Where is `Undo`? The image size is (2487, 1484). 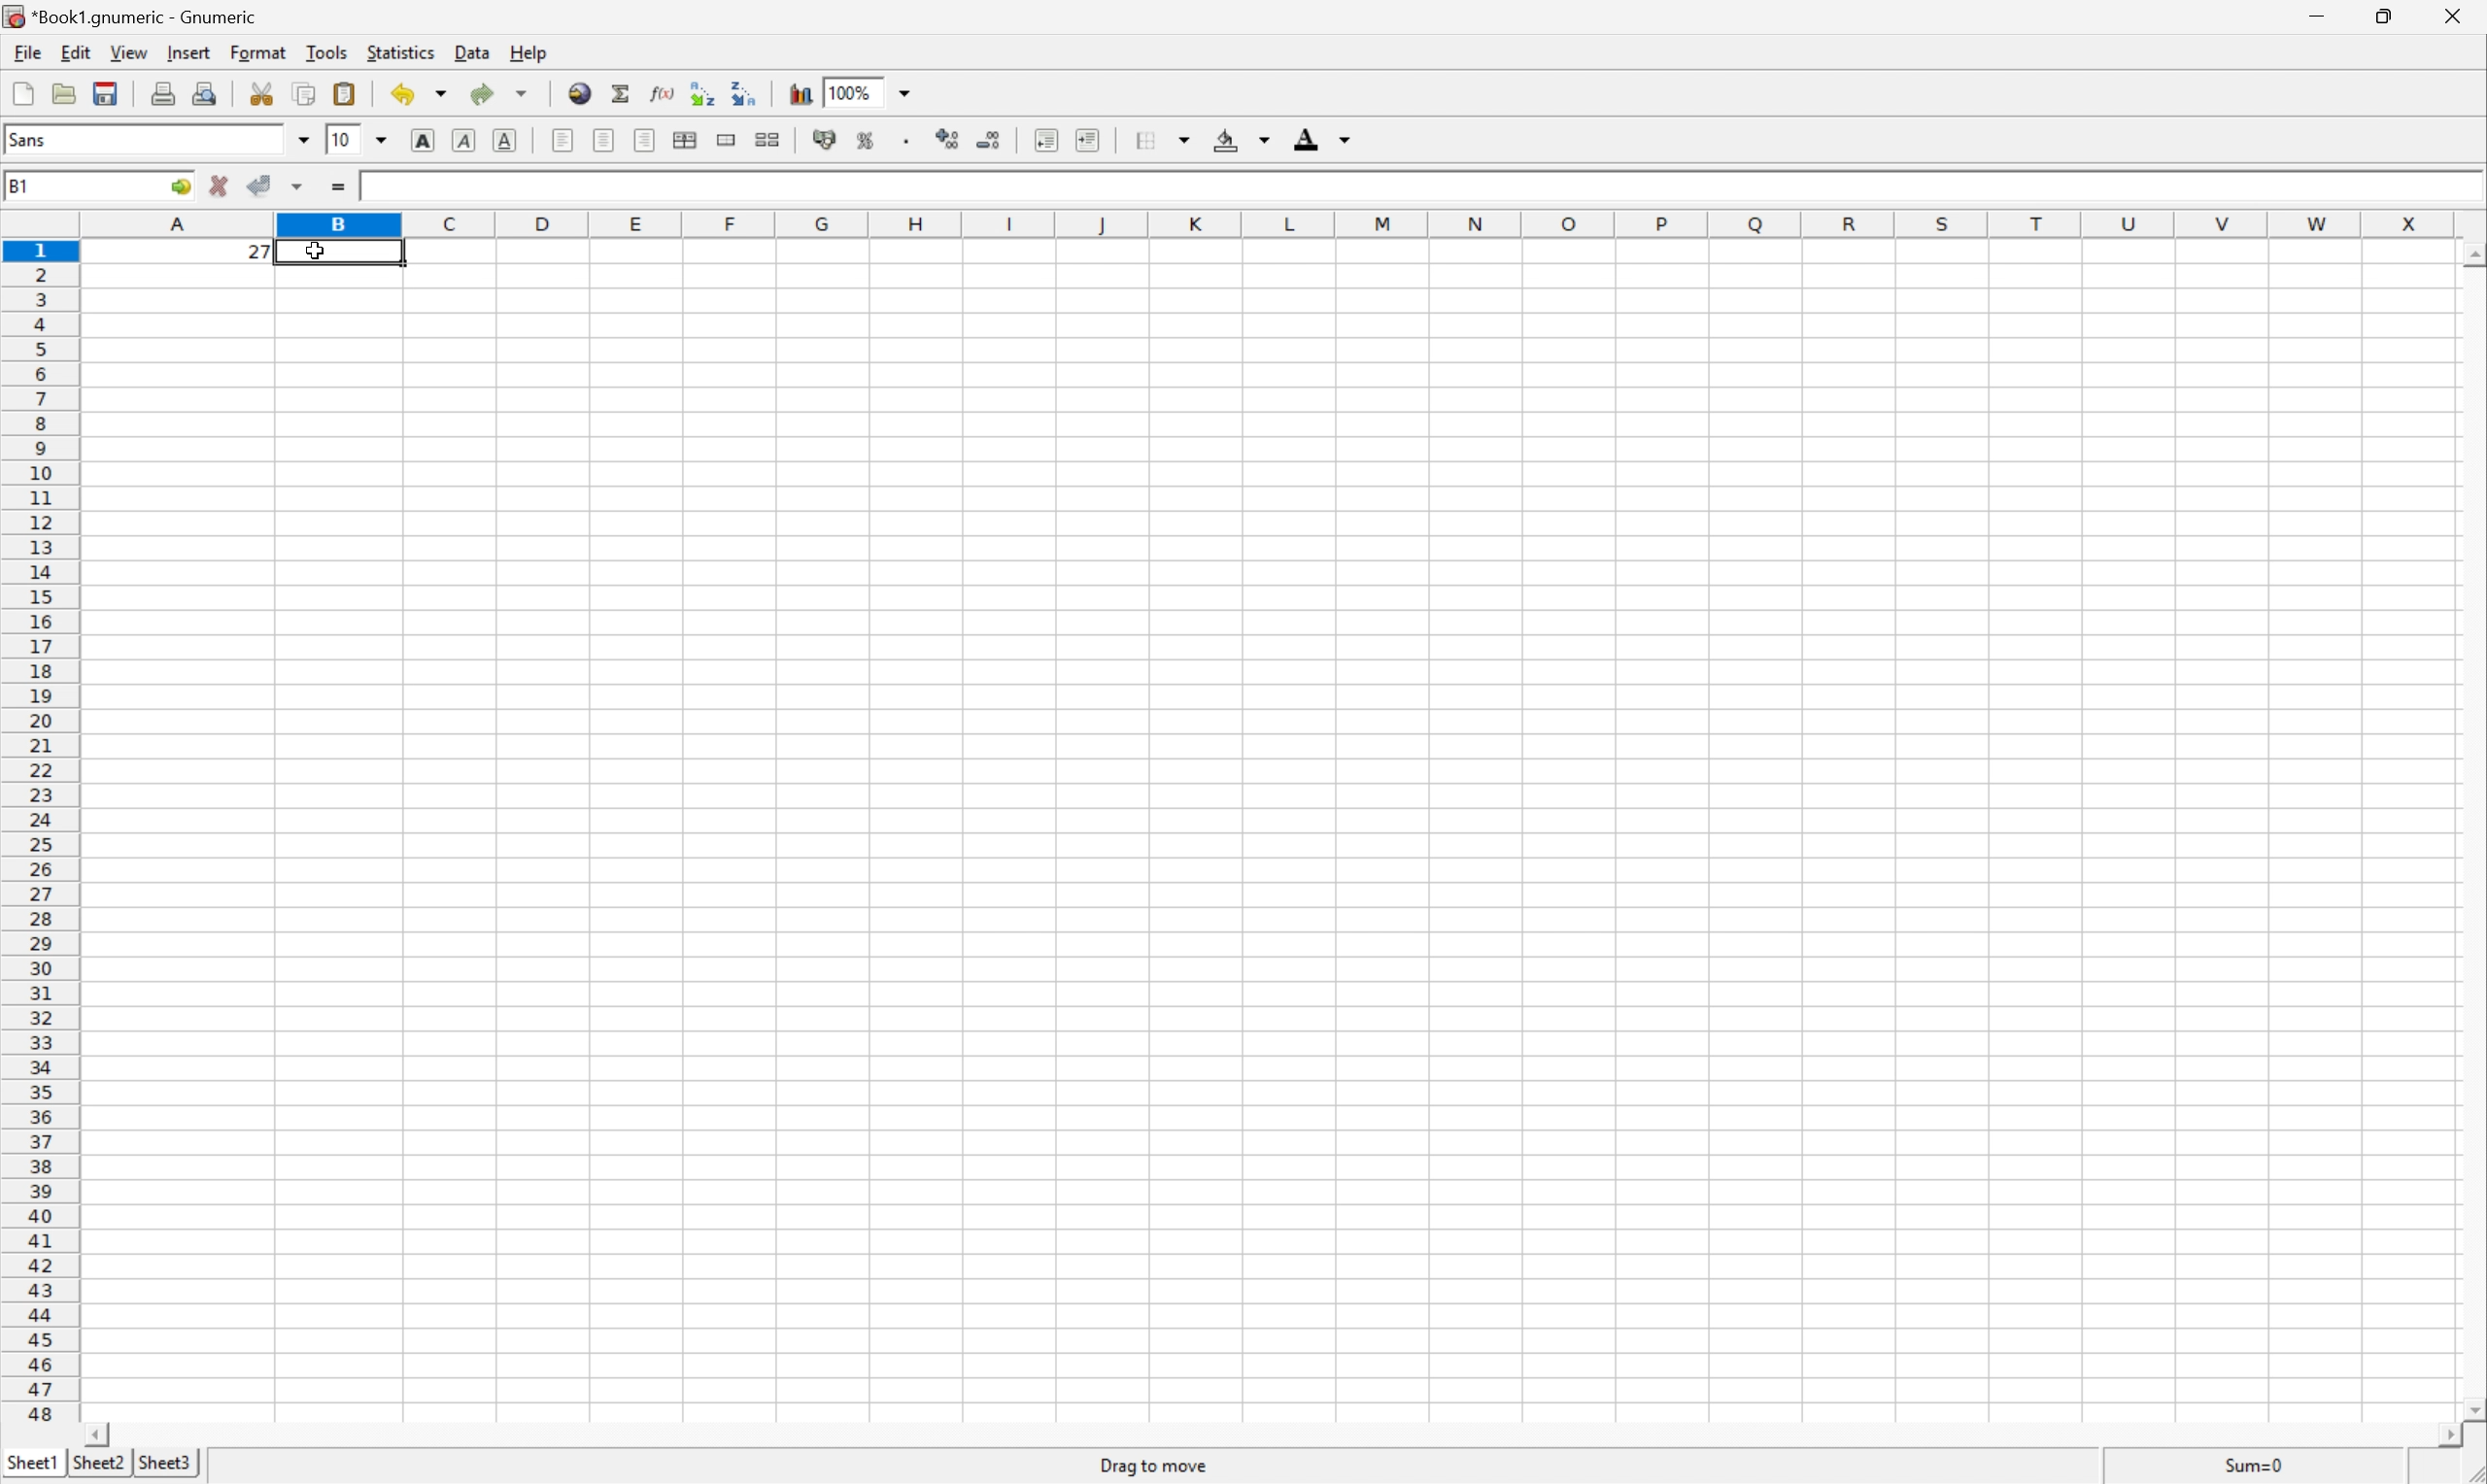 Undo is located at coordinates (420, 91).